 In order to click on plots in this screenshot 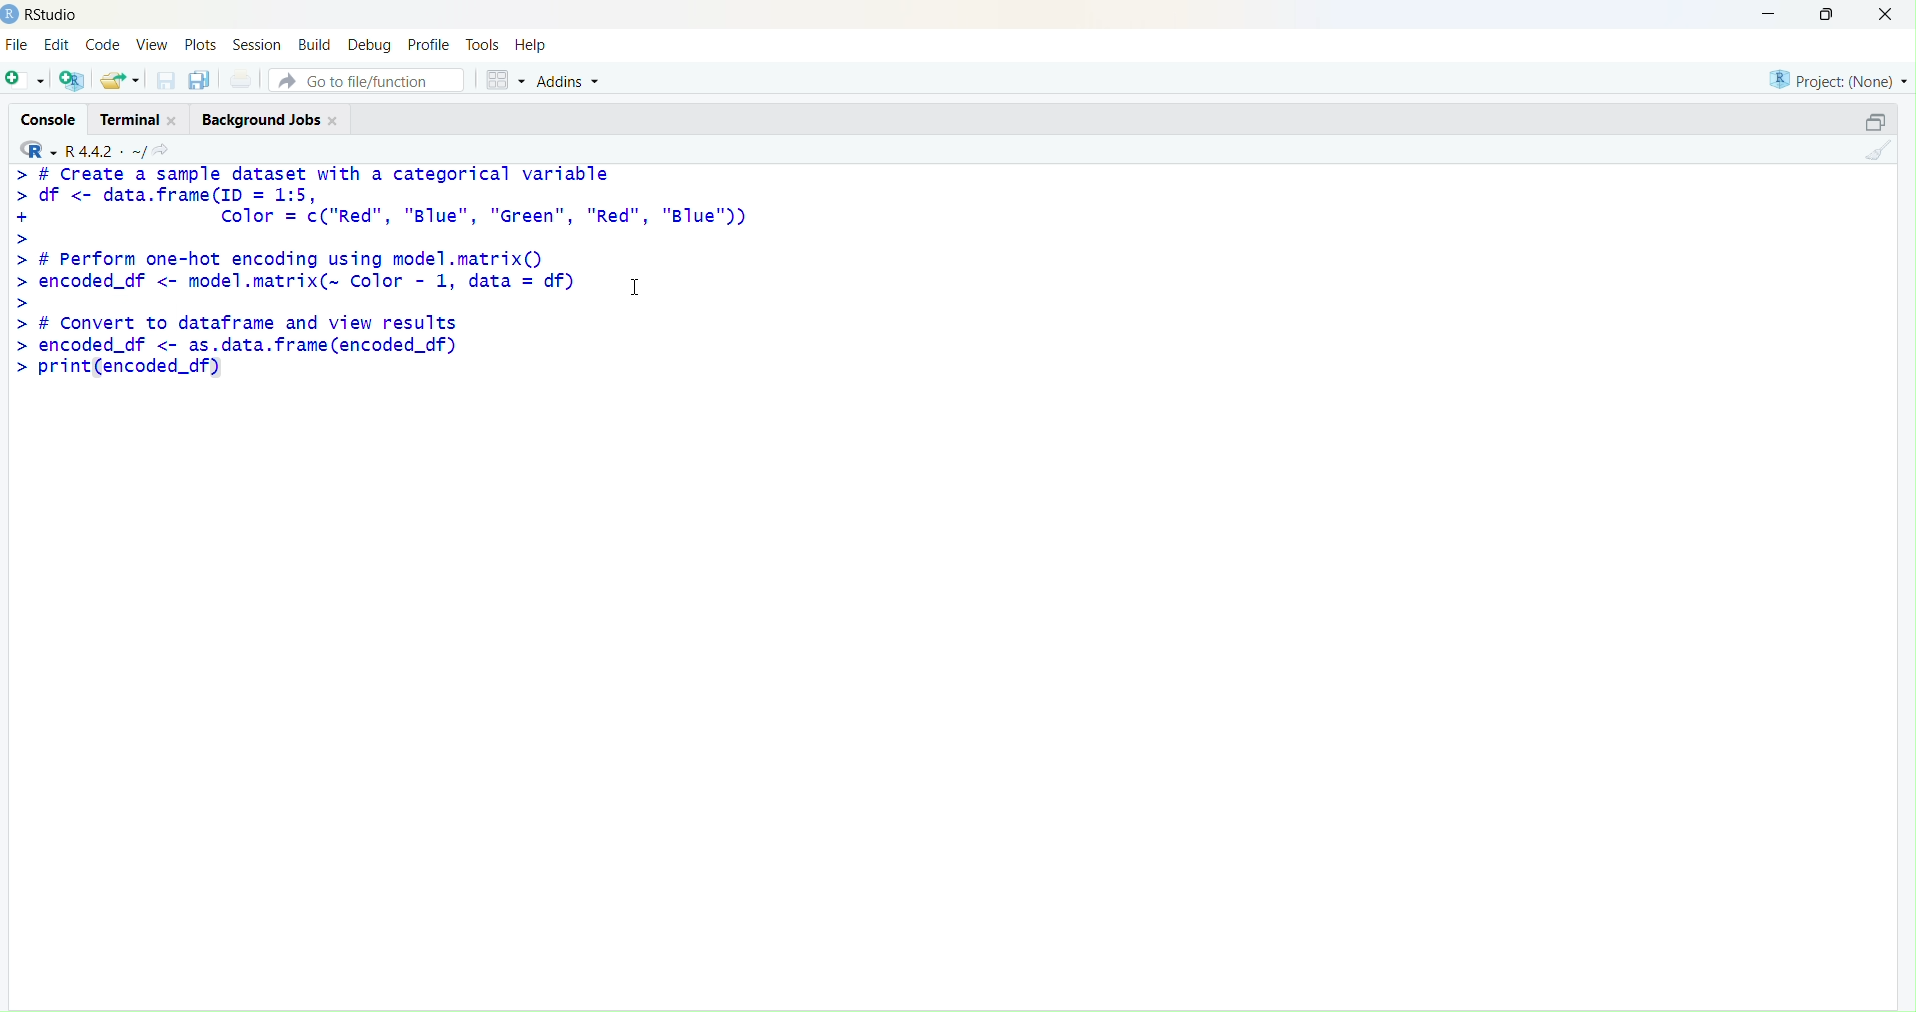, I will do `click(200, 46)`.